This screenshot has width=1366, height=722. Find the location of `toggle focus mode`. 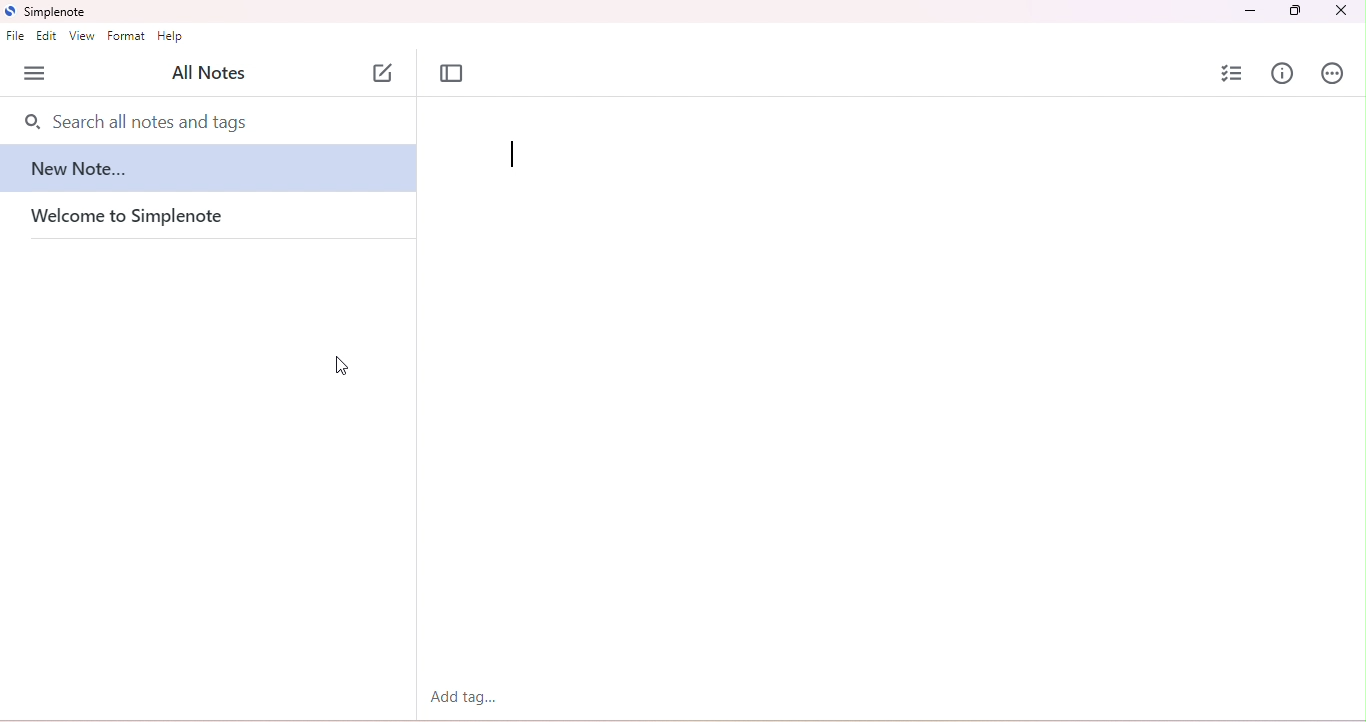

toggle focus mode is located at coordinates (454, 74).